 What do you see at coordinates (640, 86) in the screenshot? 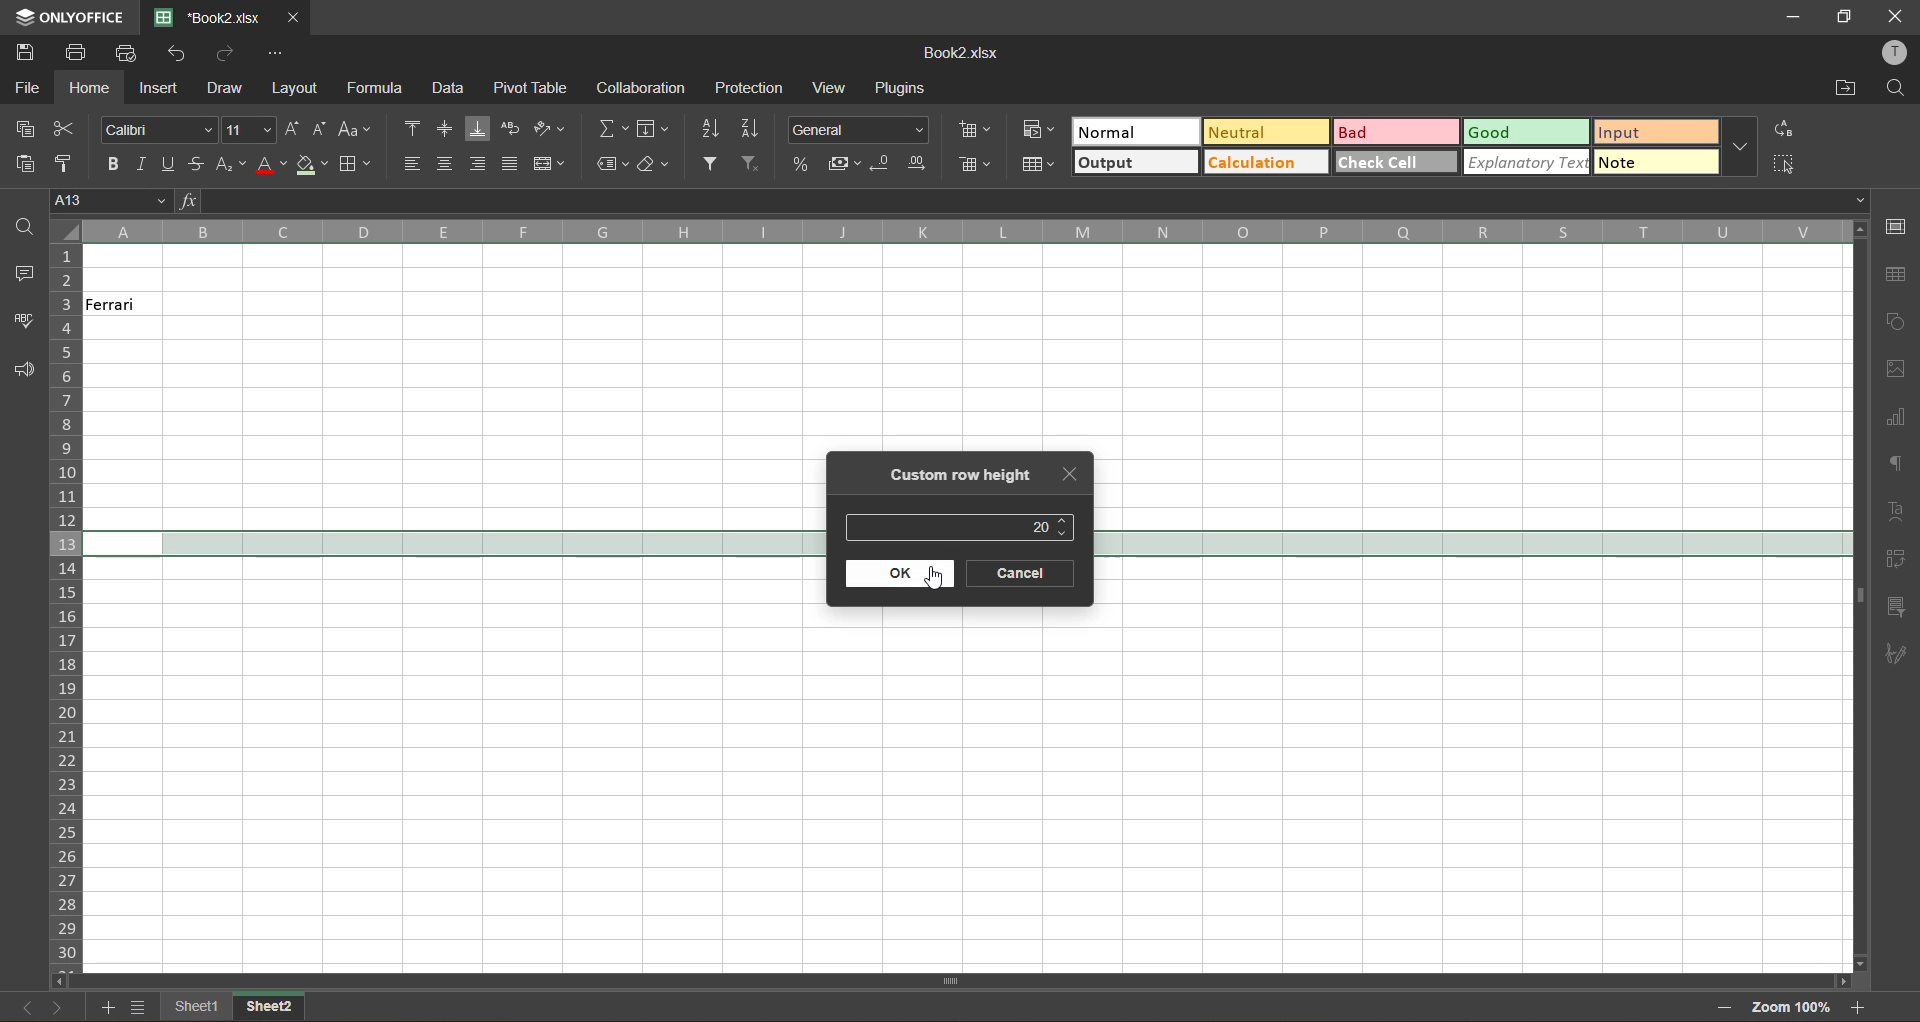
I see `collaboration` at bounding box center [640, 86].